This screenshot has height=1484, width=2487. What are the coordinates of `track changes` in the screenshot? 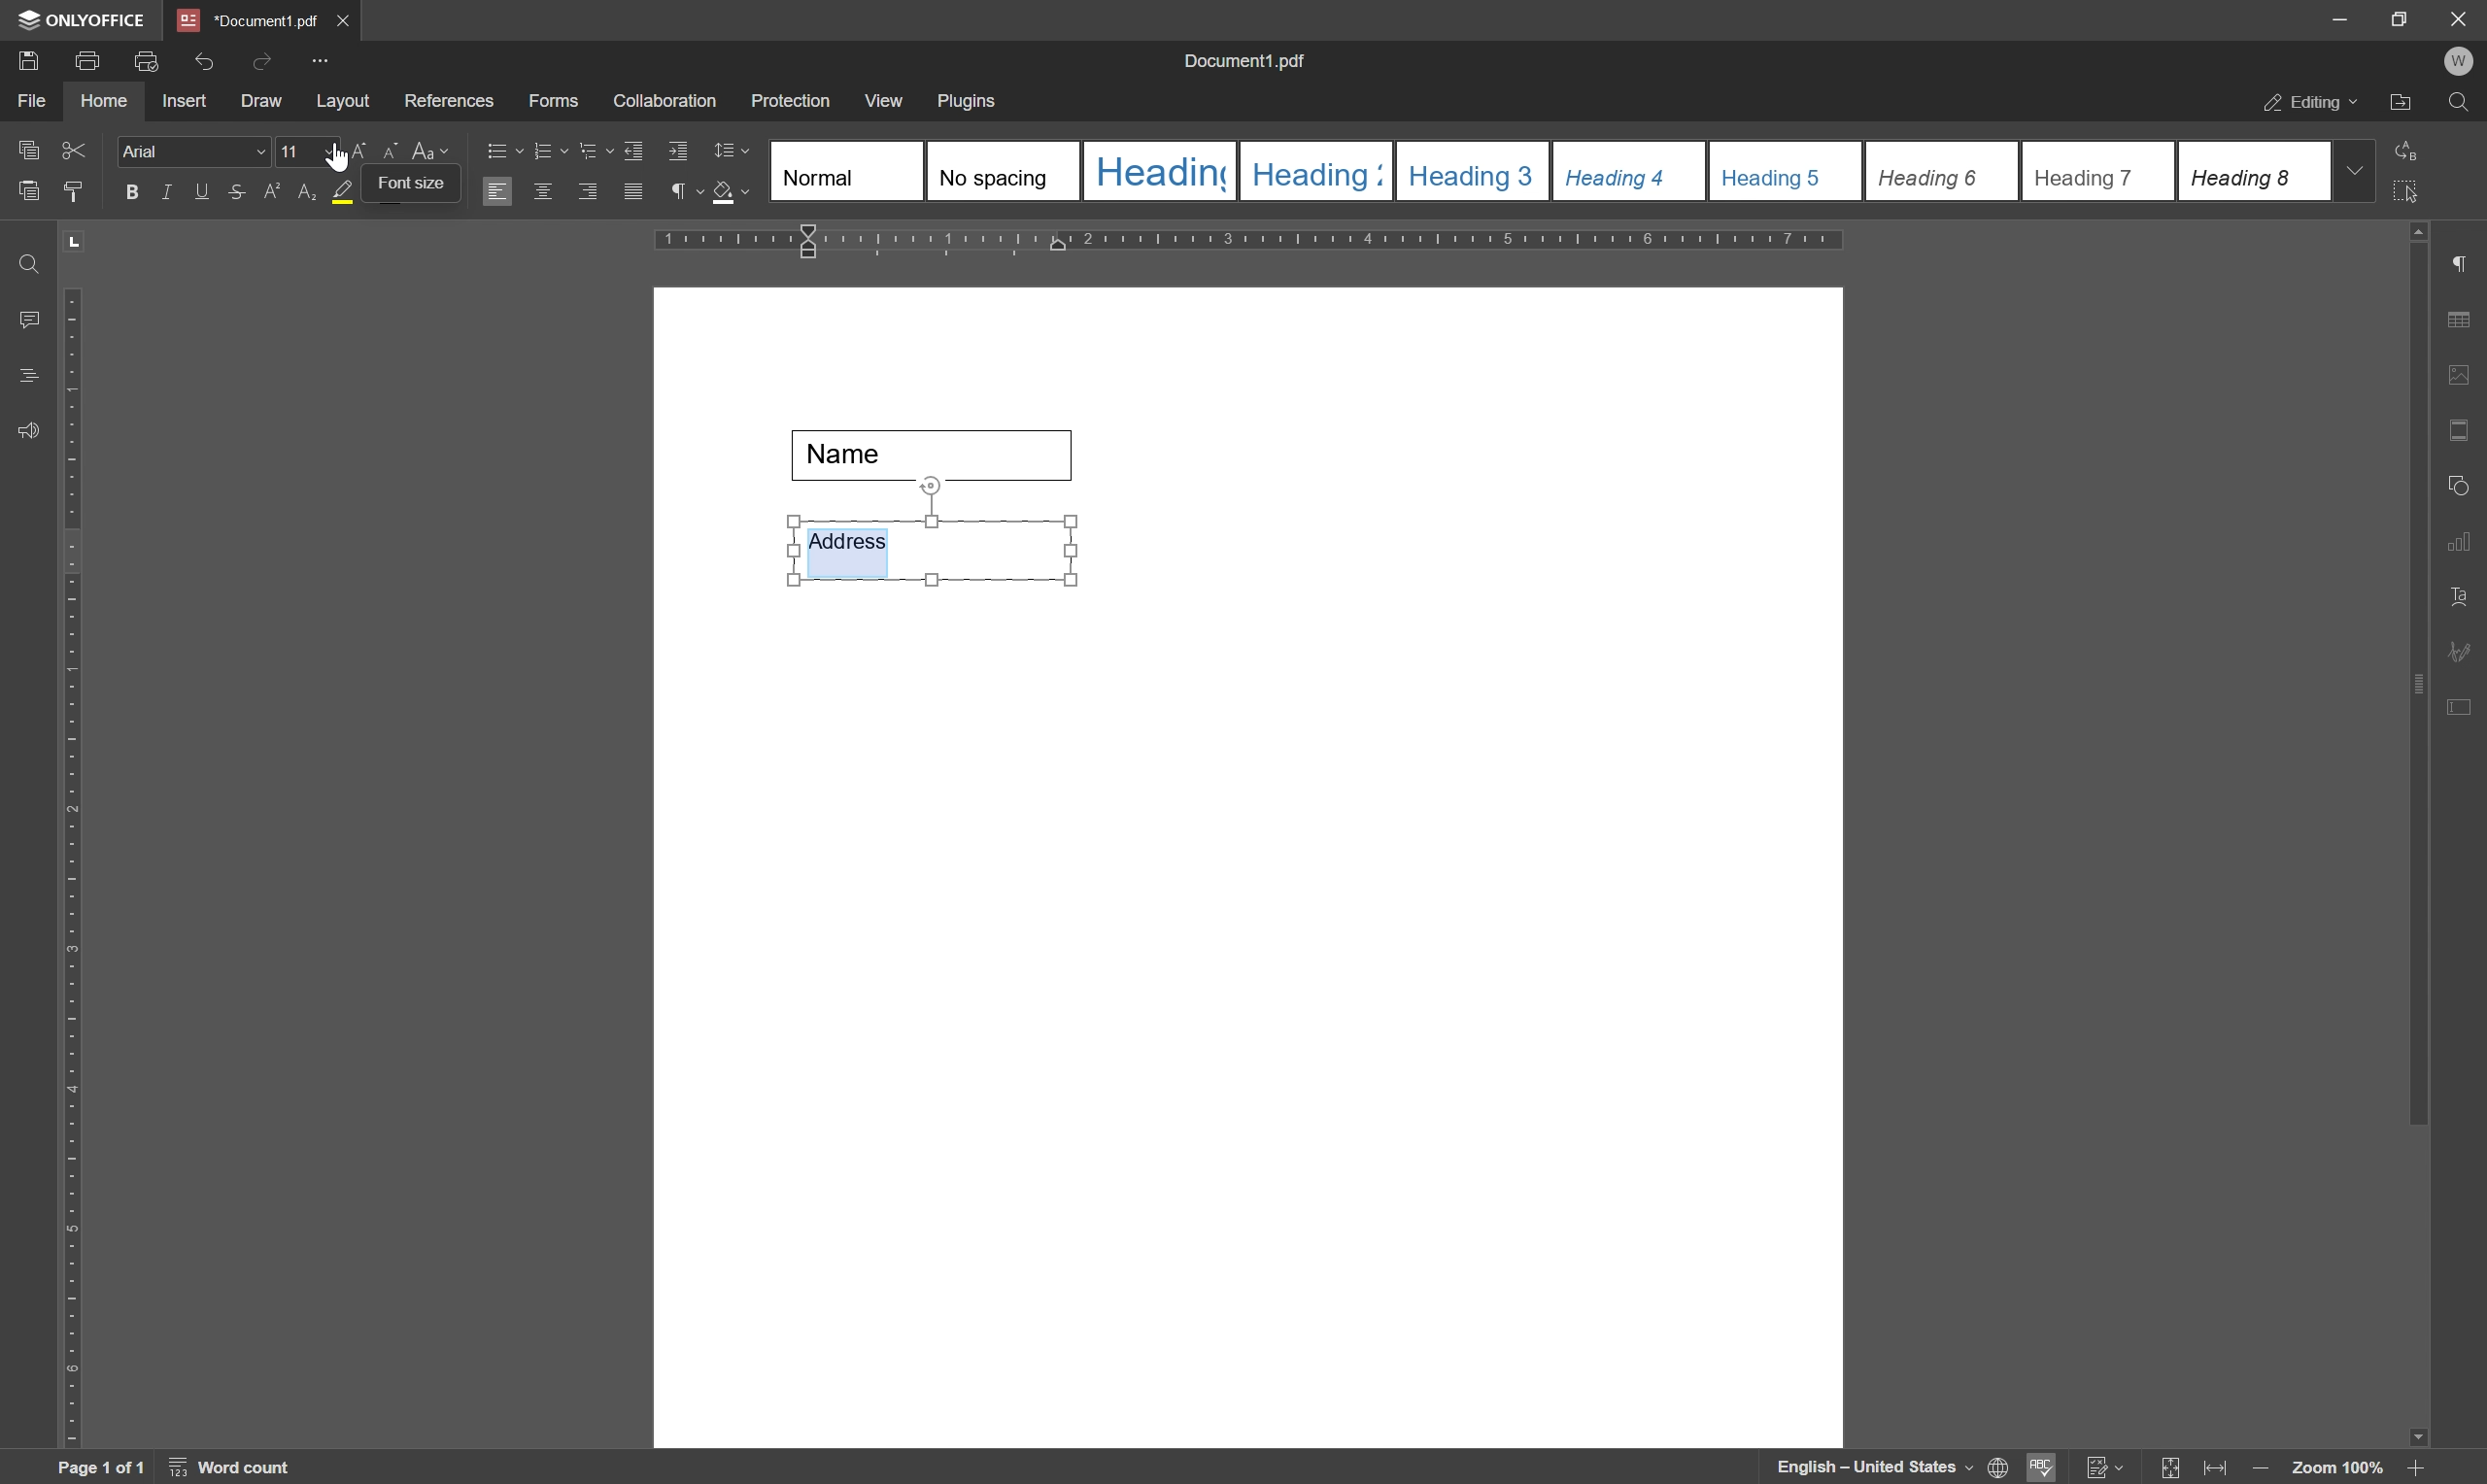 It's located at (2103, 1468).